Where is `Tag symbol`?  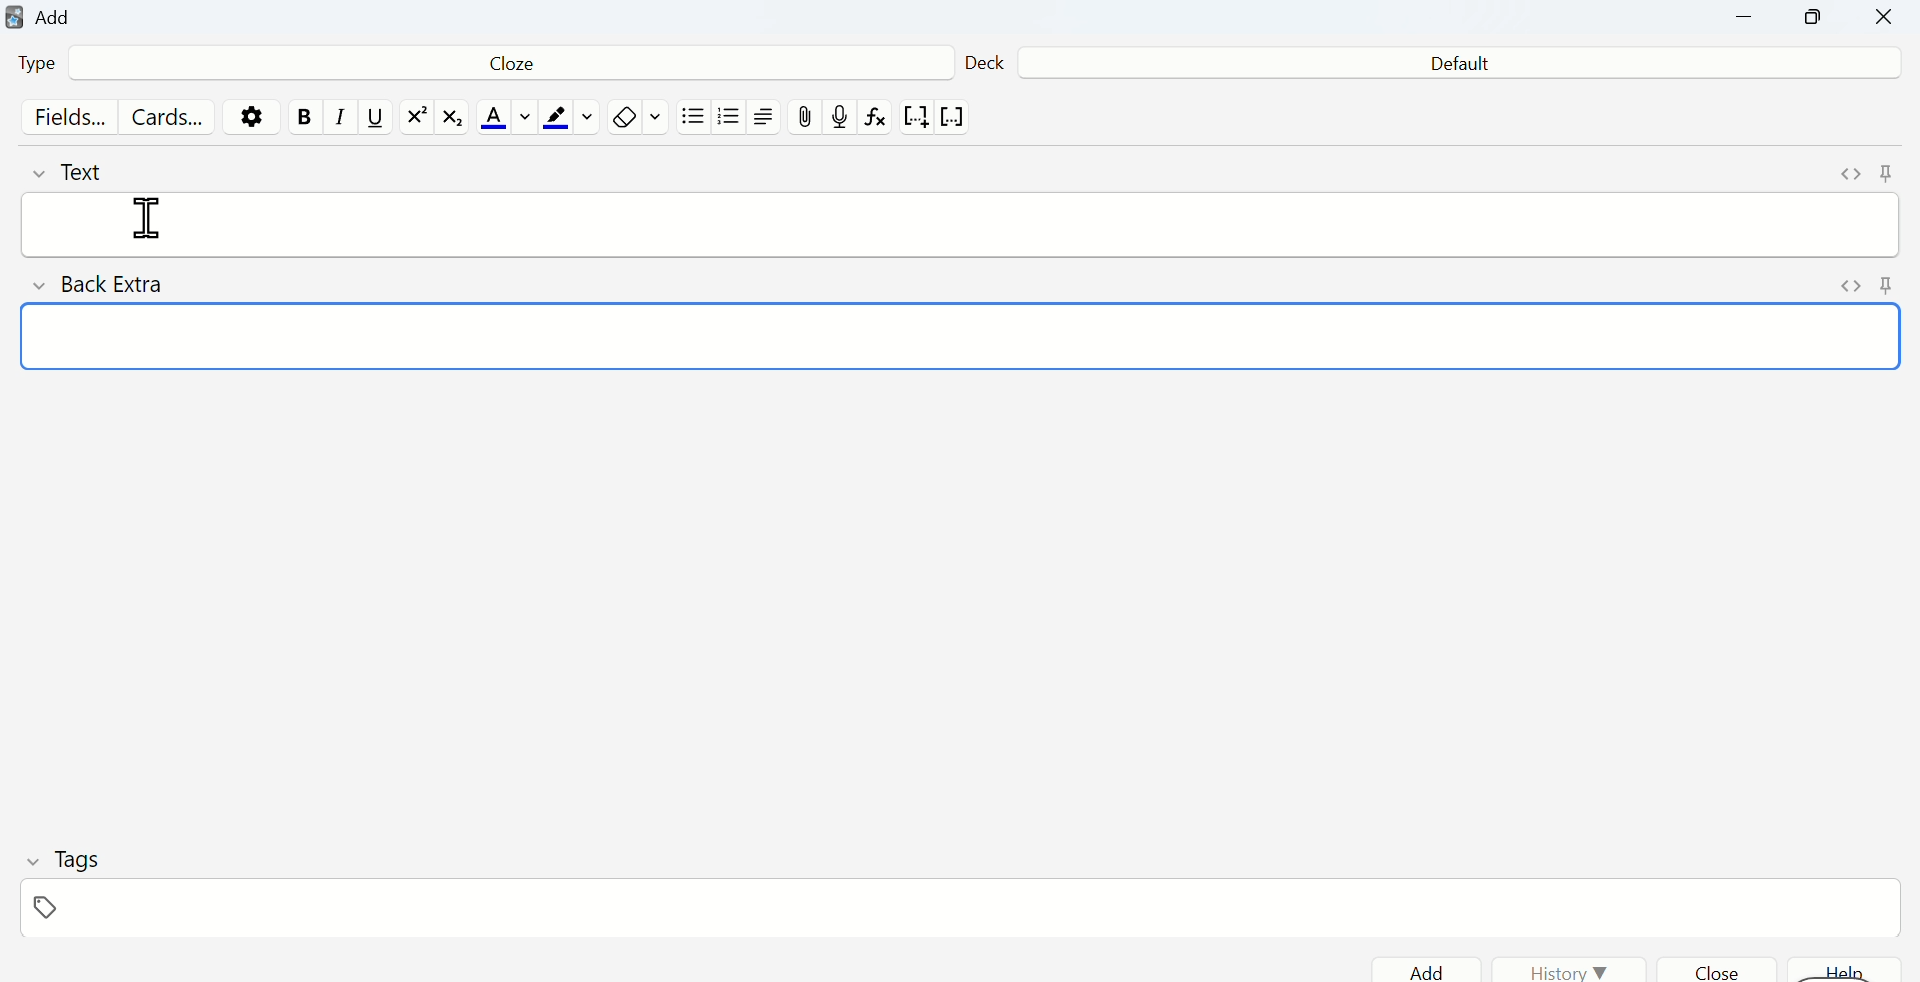 Tag symbol is located at coordinates (53, 906).